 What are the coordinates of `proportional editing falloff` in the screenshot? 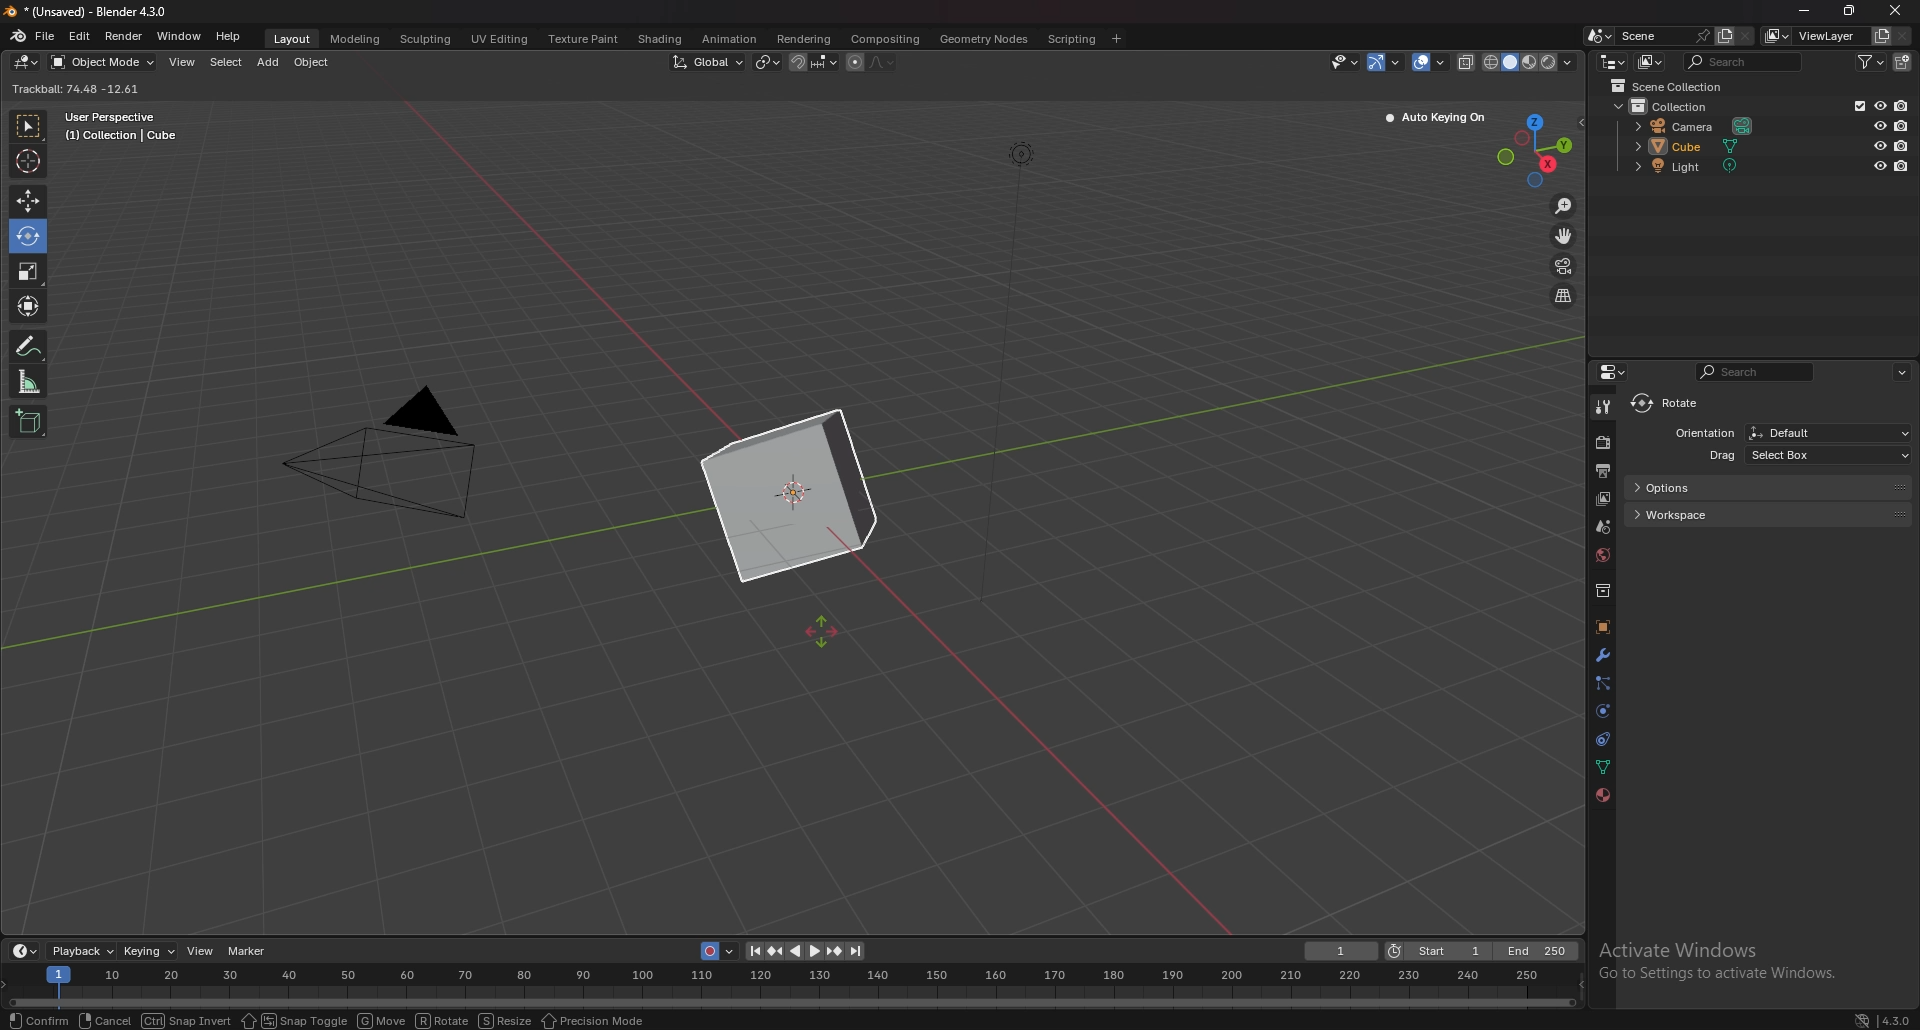 It's located at (881, 62).